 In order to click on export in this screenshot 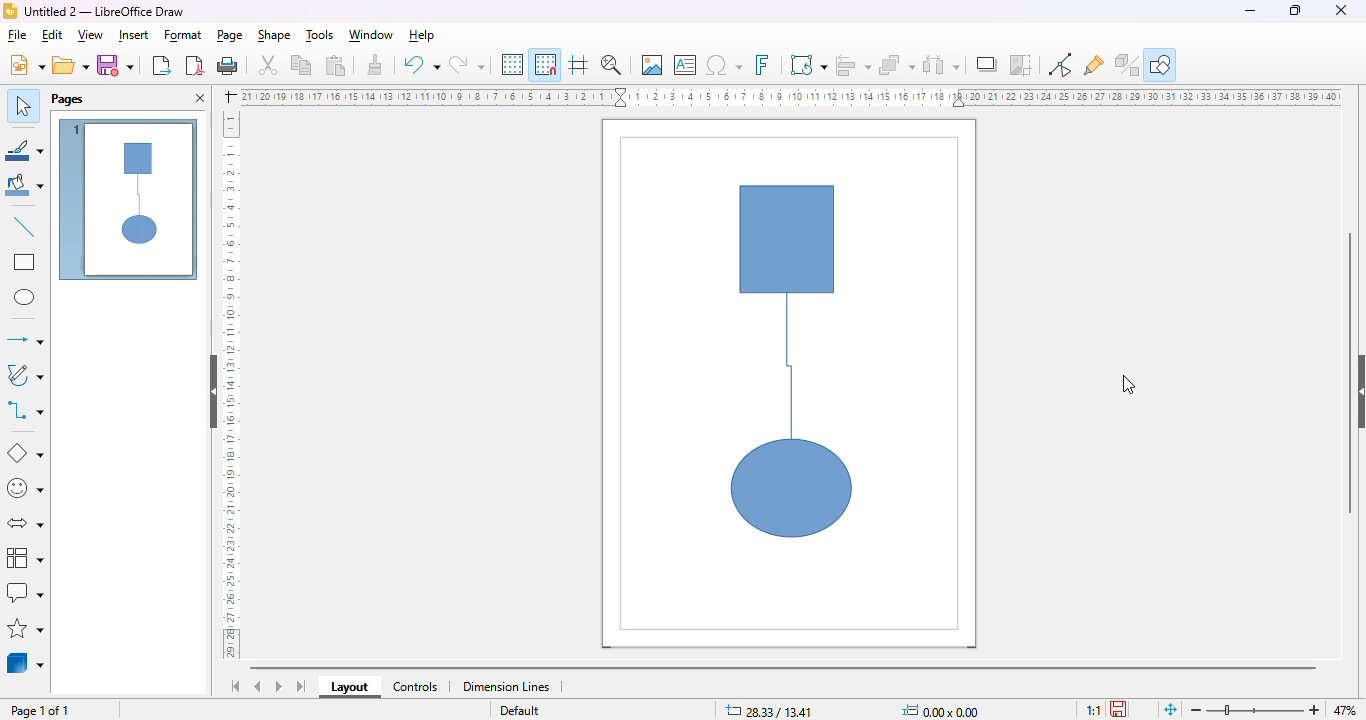, I will do `click(161, 66)`.